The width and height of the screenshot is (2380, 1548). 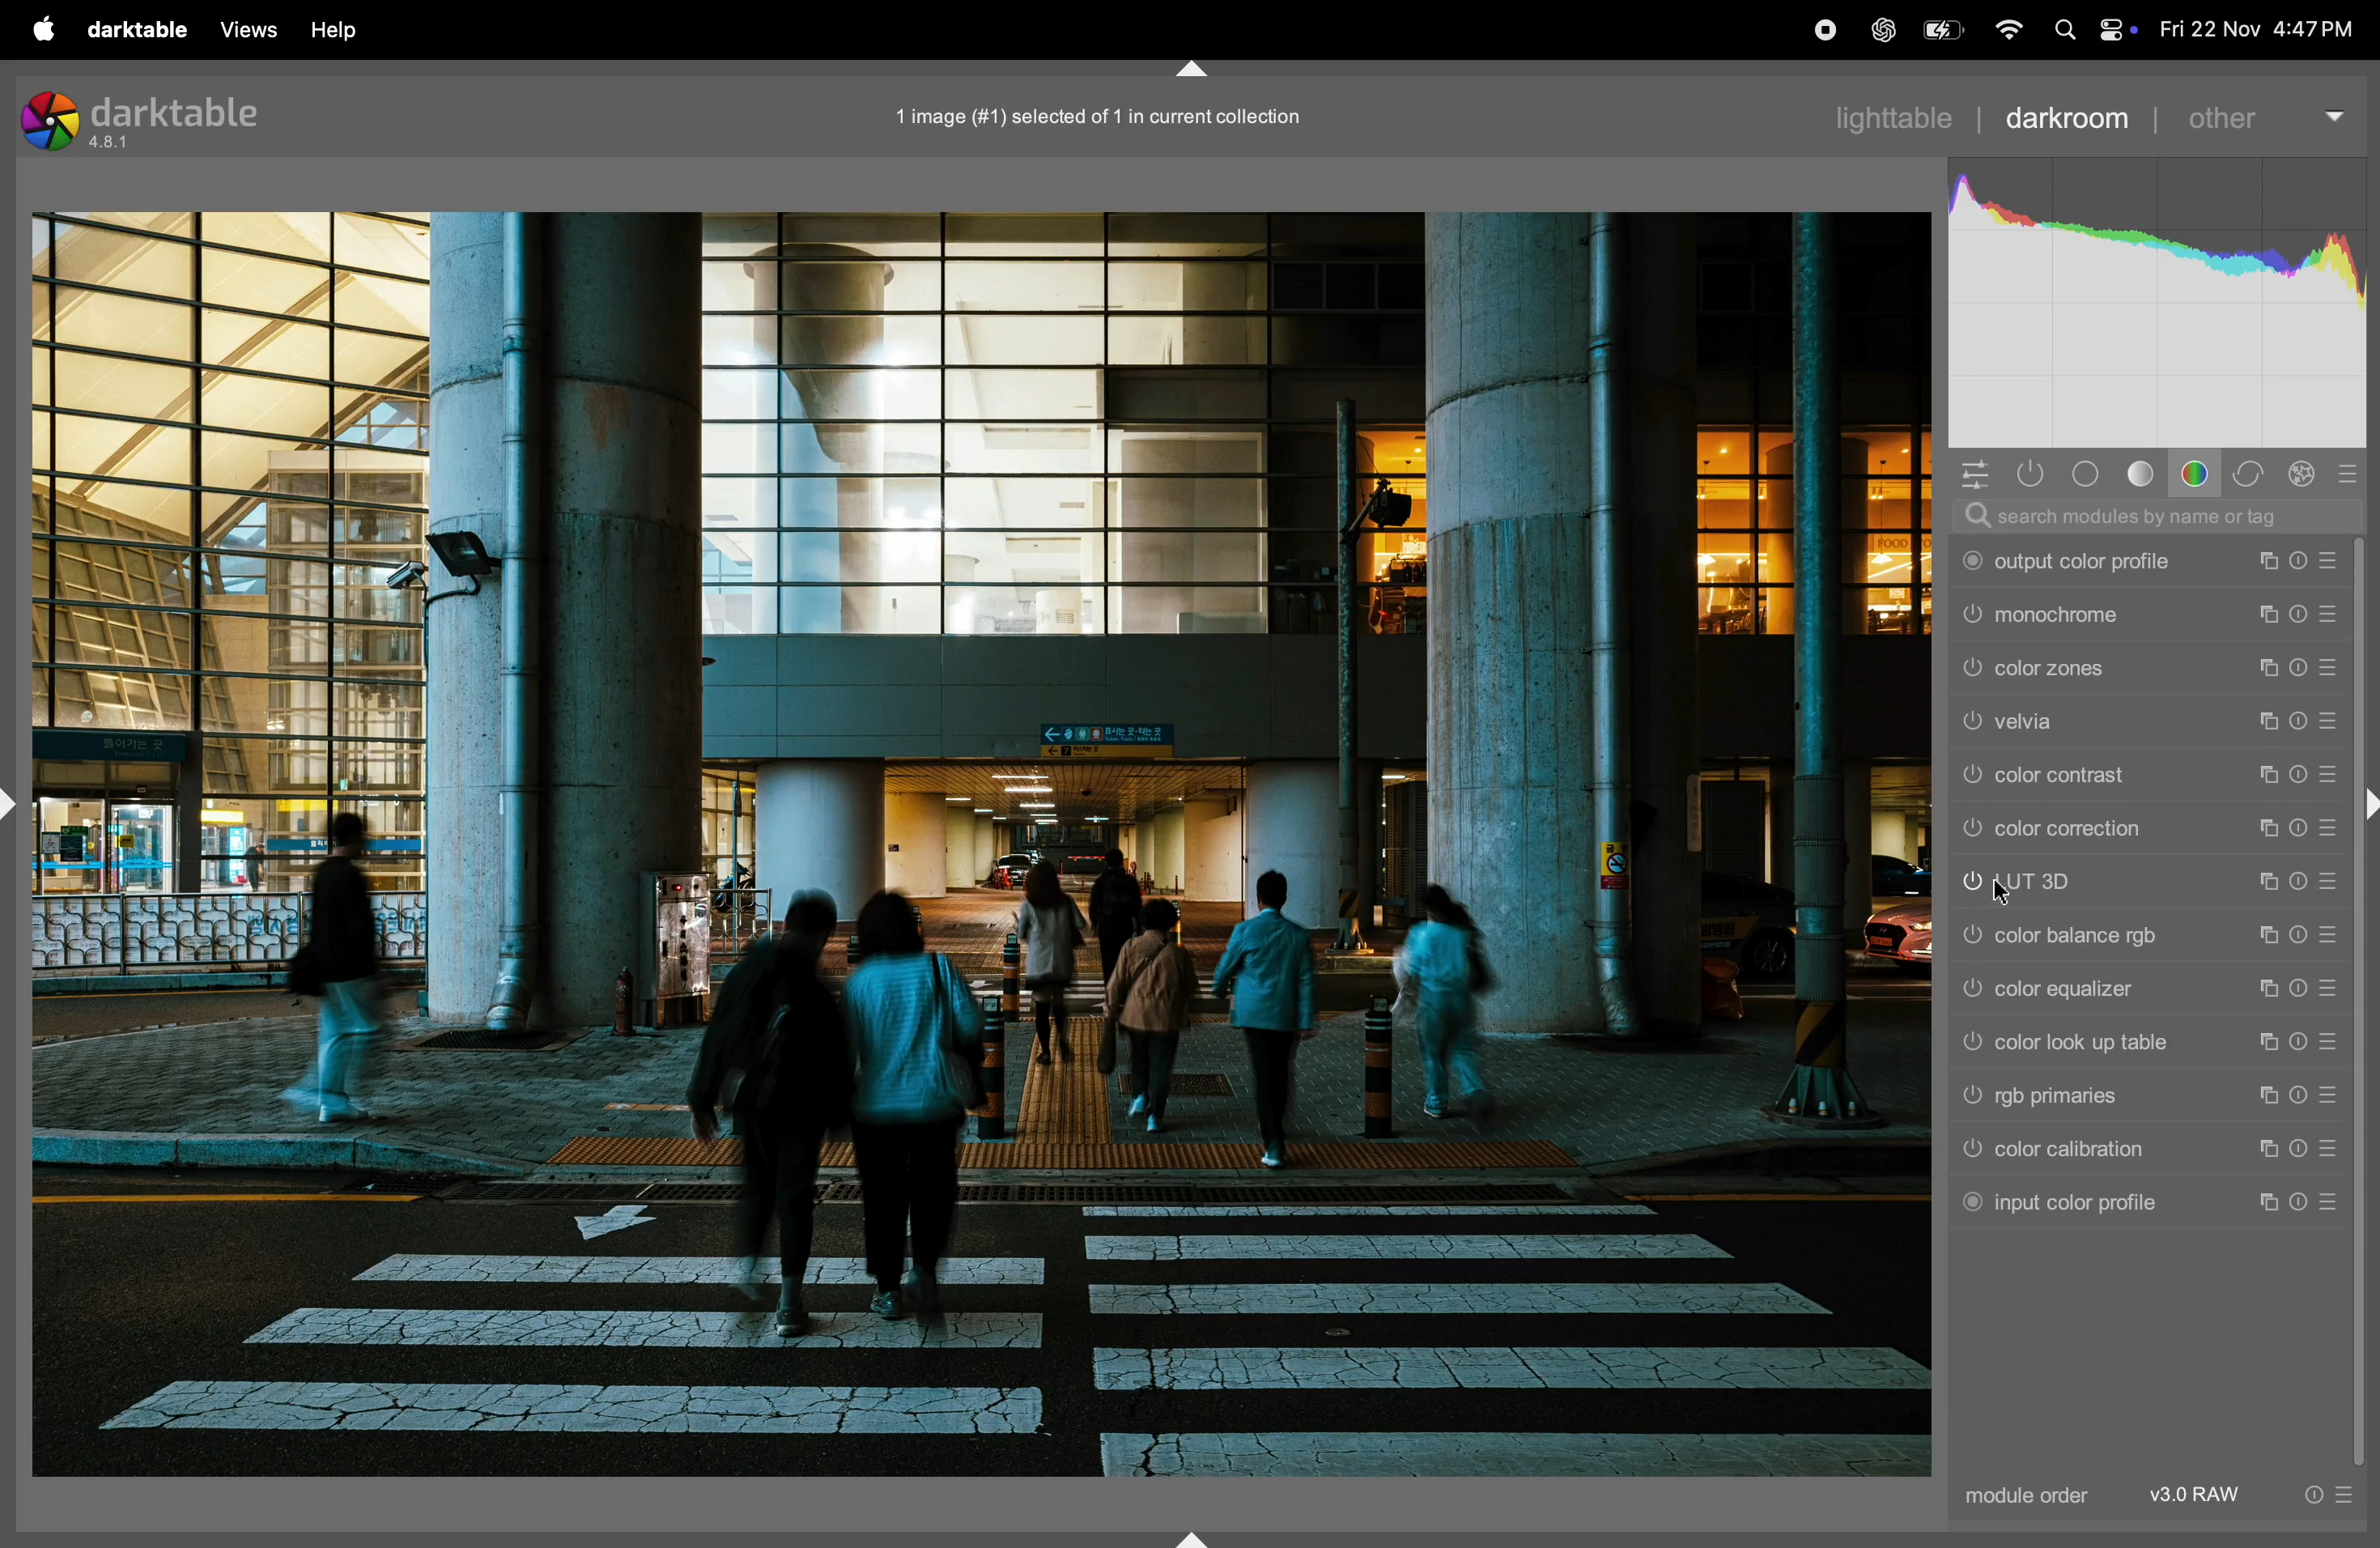 What do you see at coordinates (2111, 617) in the screenshot?
I see `monchrome` at bounding box center [2111, 617].